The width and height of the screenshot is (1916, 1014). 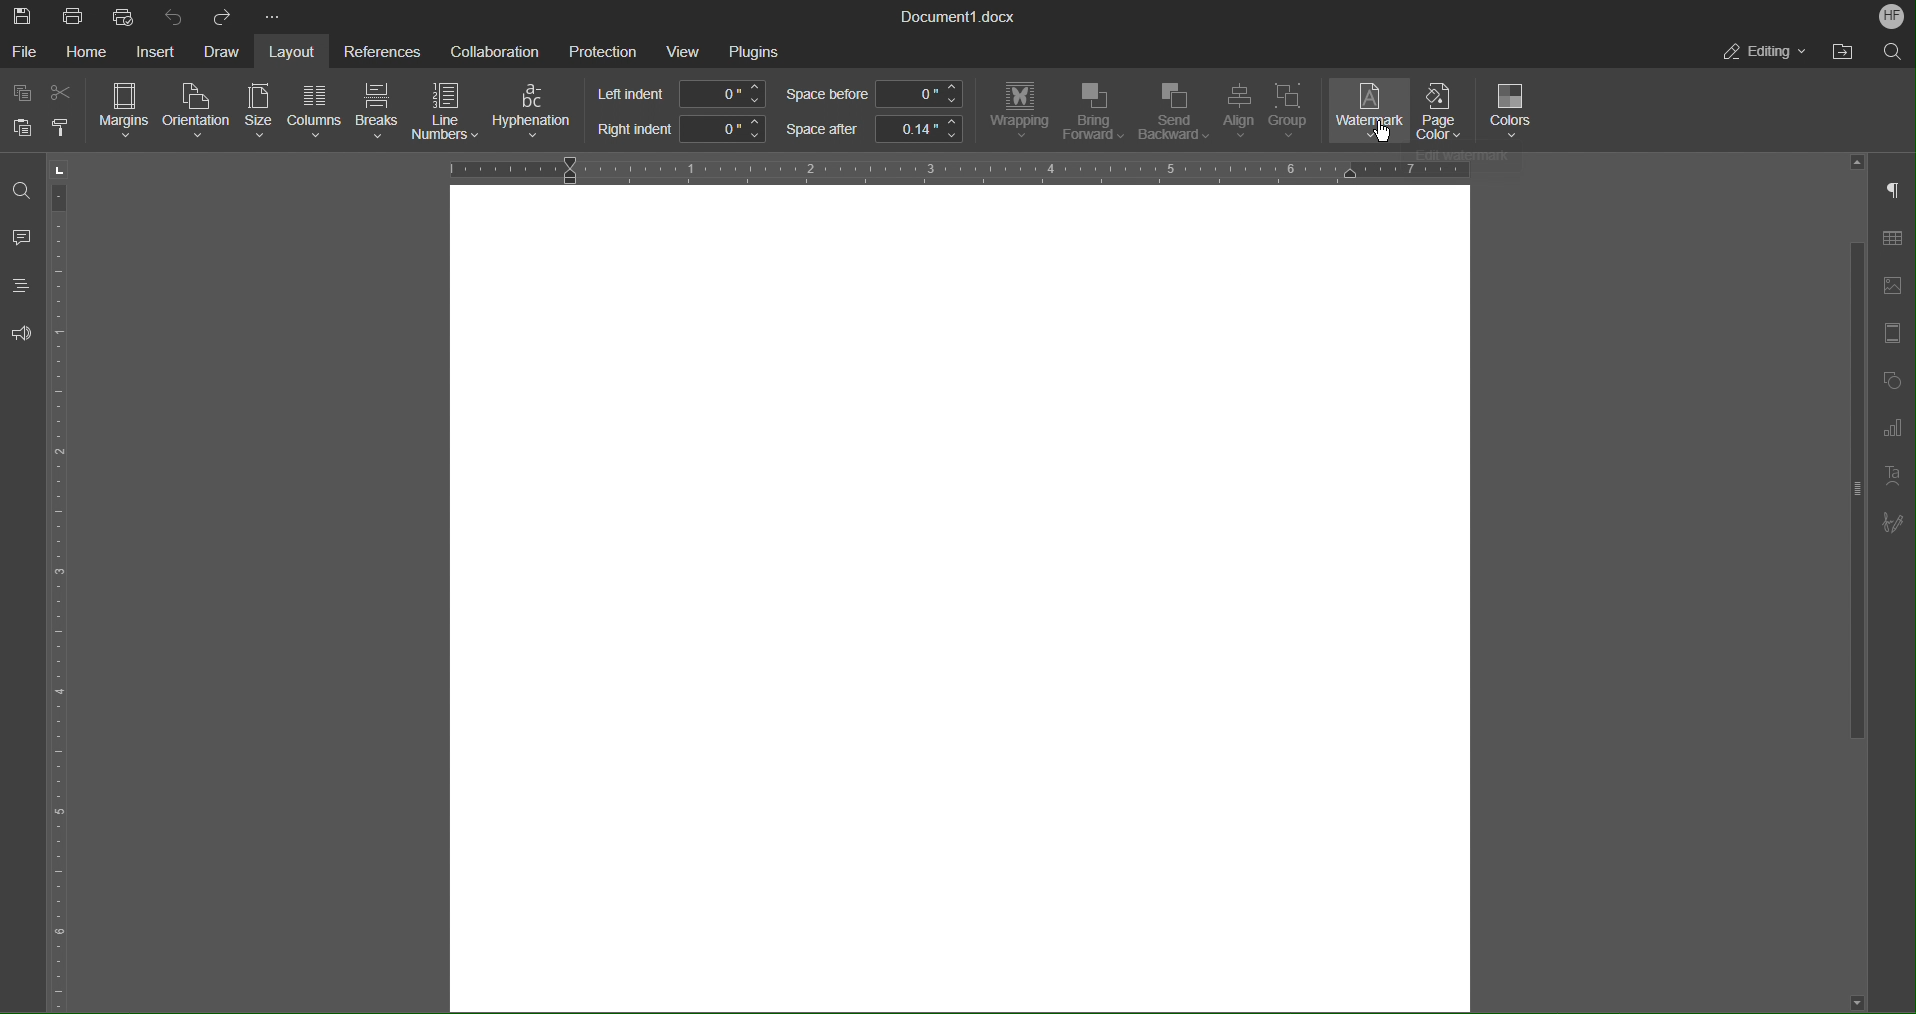 I want to click on Copy Style, so click(x=63, y=128).